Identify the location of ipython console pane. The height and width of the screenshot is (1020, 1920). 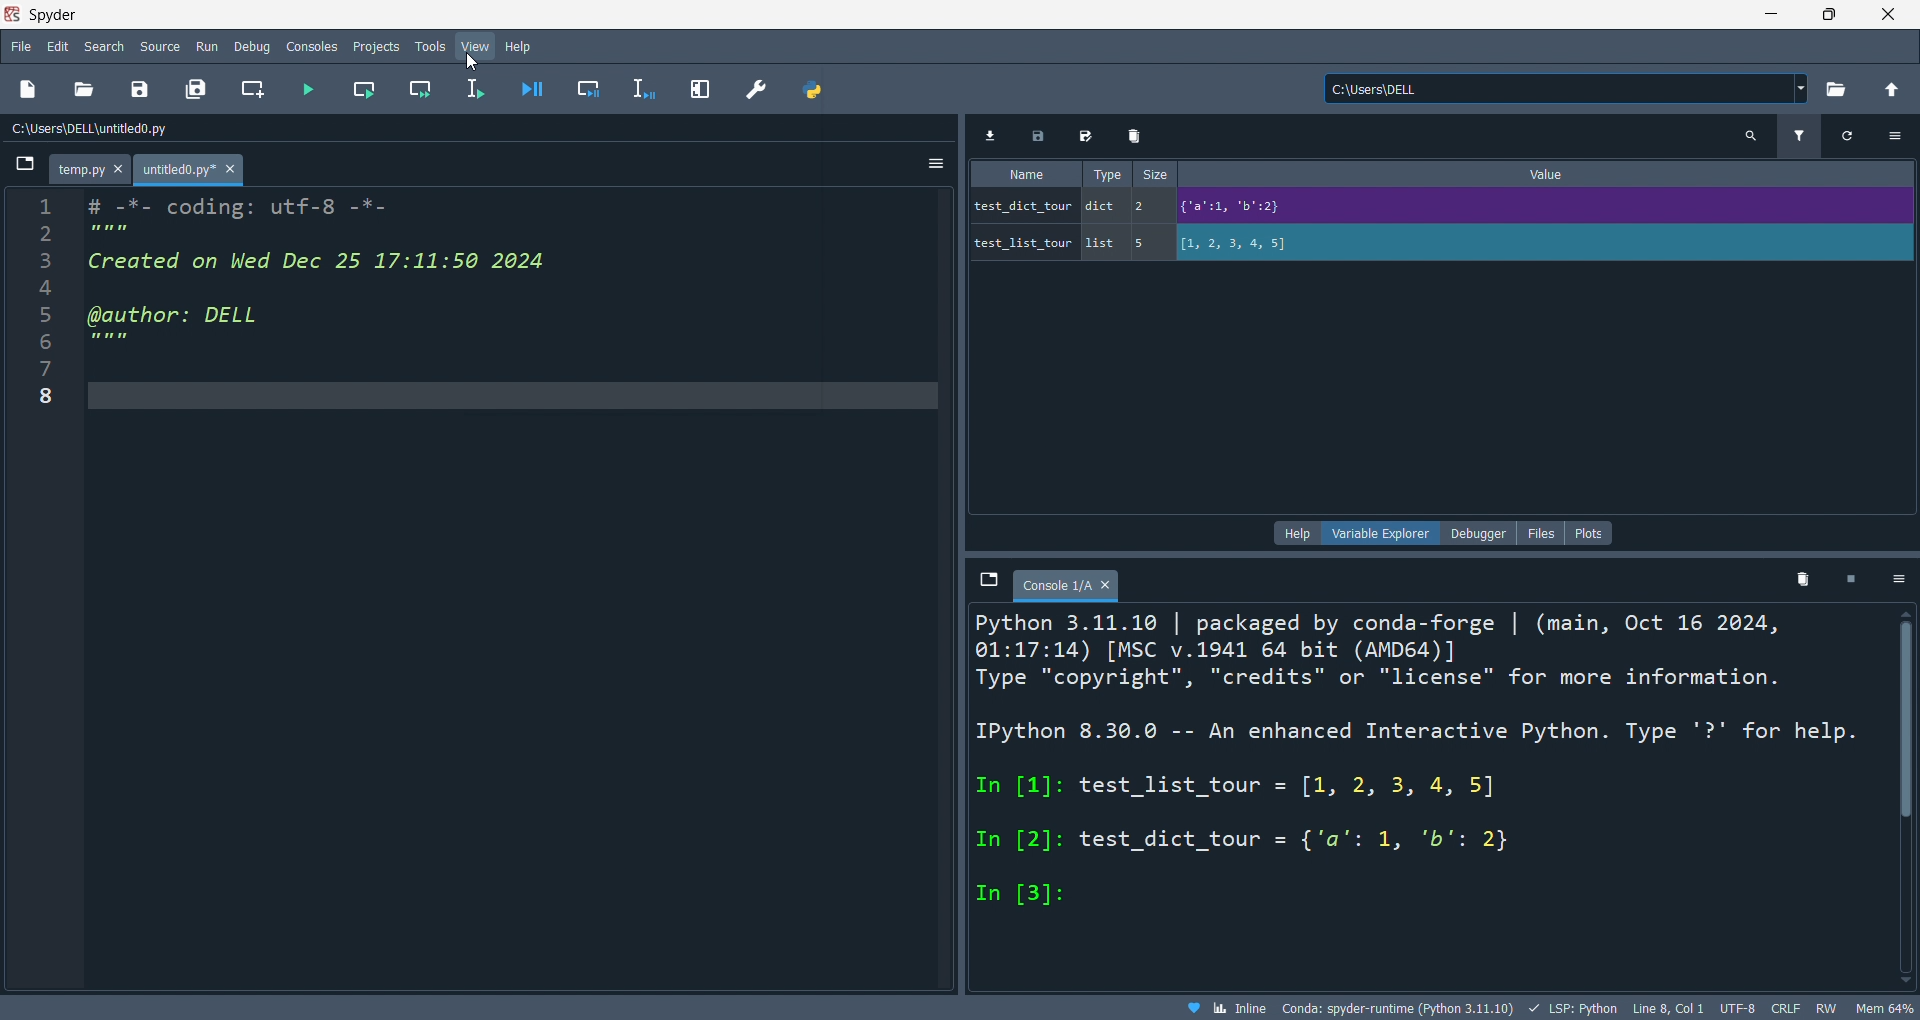
(1420, 795).